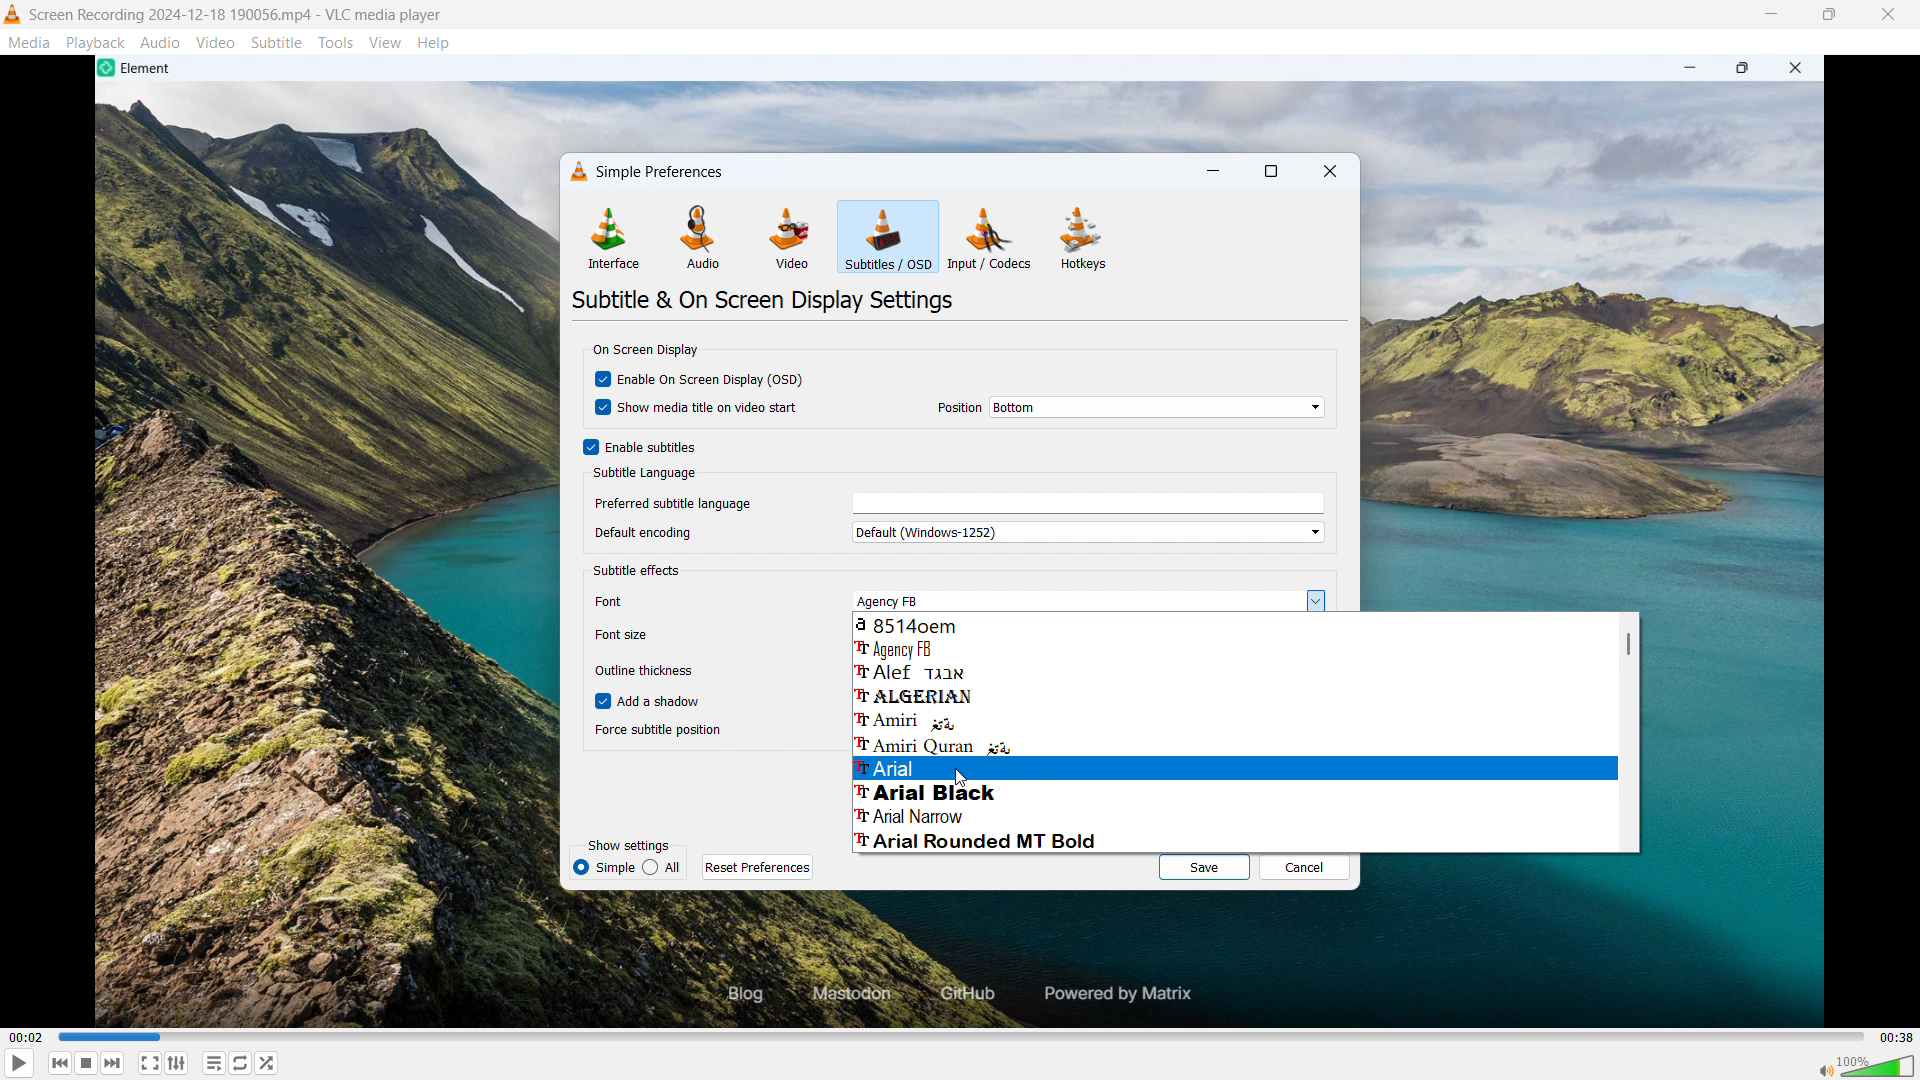 The image size is (1920, 1080). Describe the element at coordinates (664, 171) in the screenshot. I see `simple preferences` at that location.